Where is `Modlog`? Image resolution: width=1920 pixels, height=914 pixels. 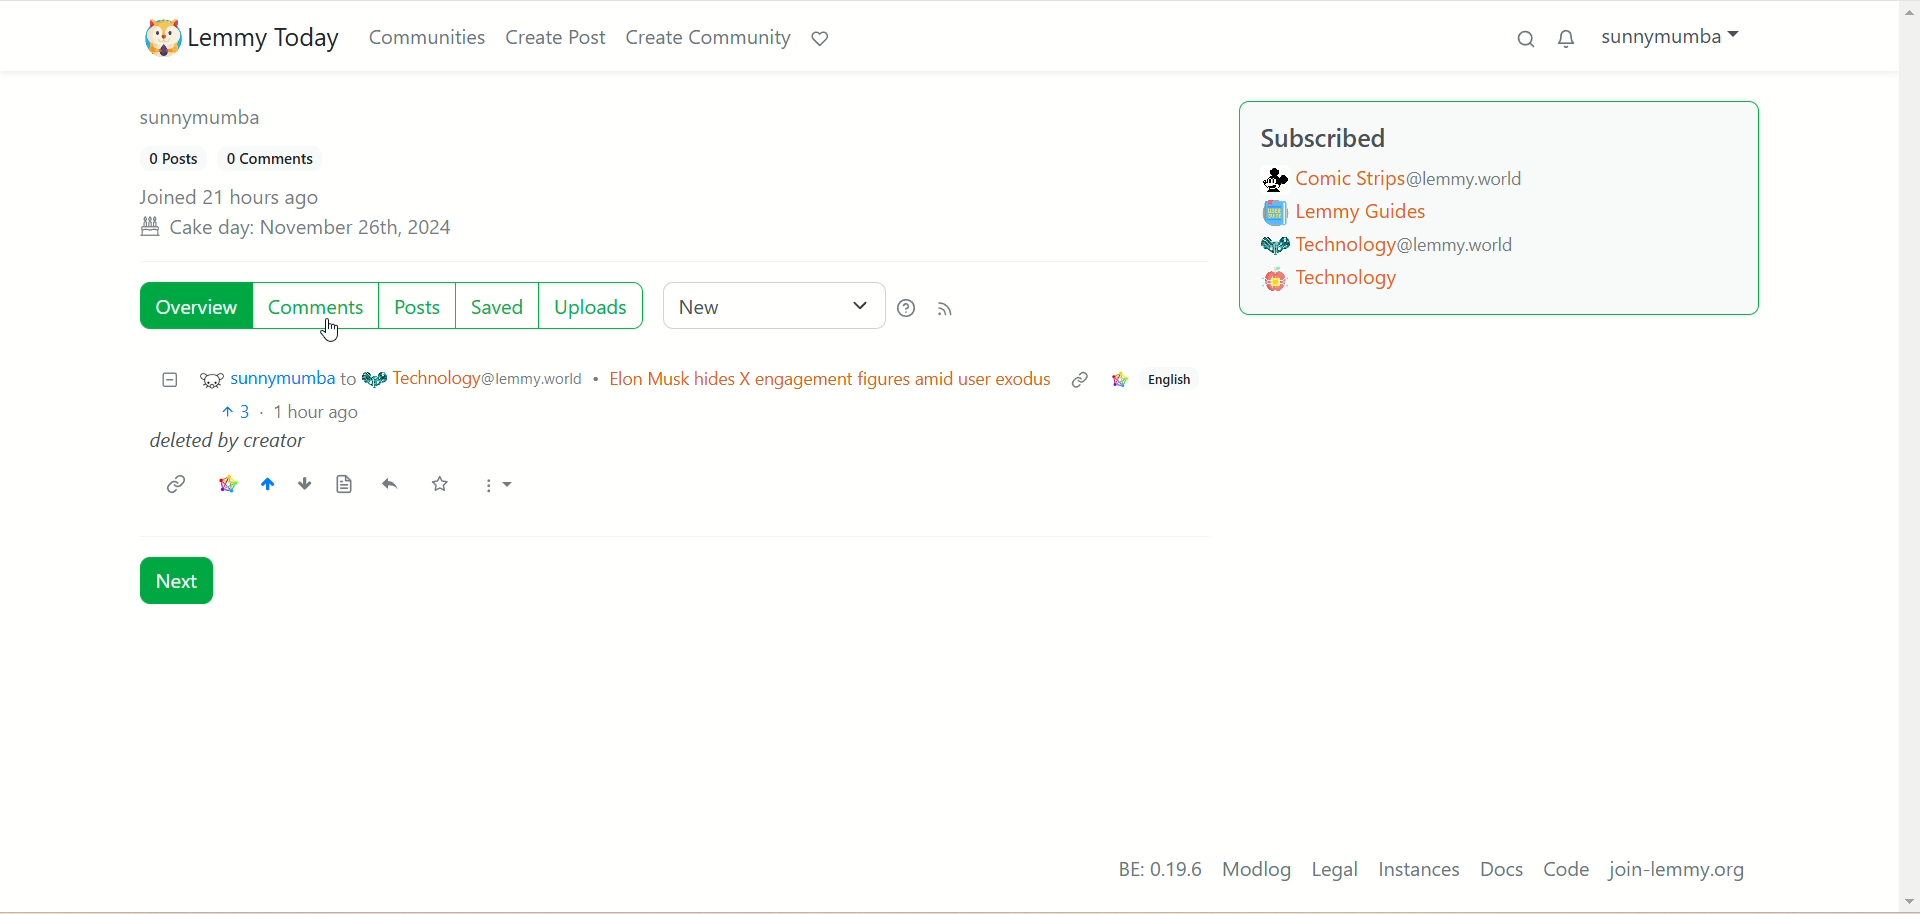 Modlog is located at coordinates (1254, 871).